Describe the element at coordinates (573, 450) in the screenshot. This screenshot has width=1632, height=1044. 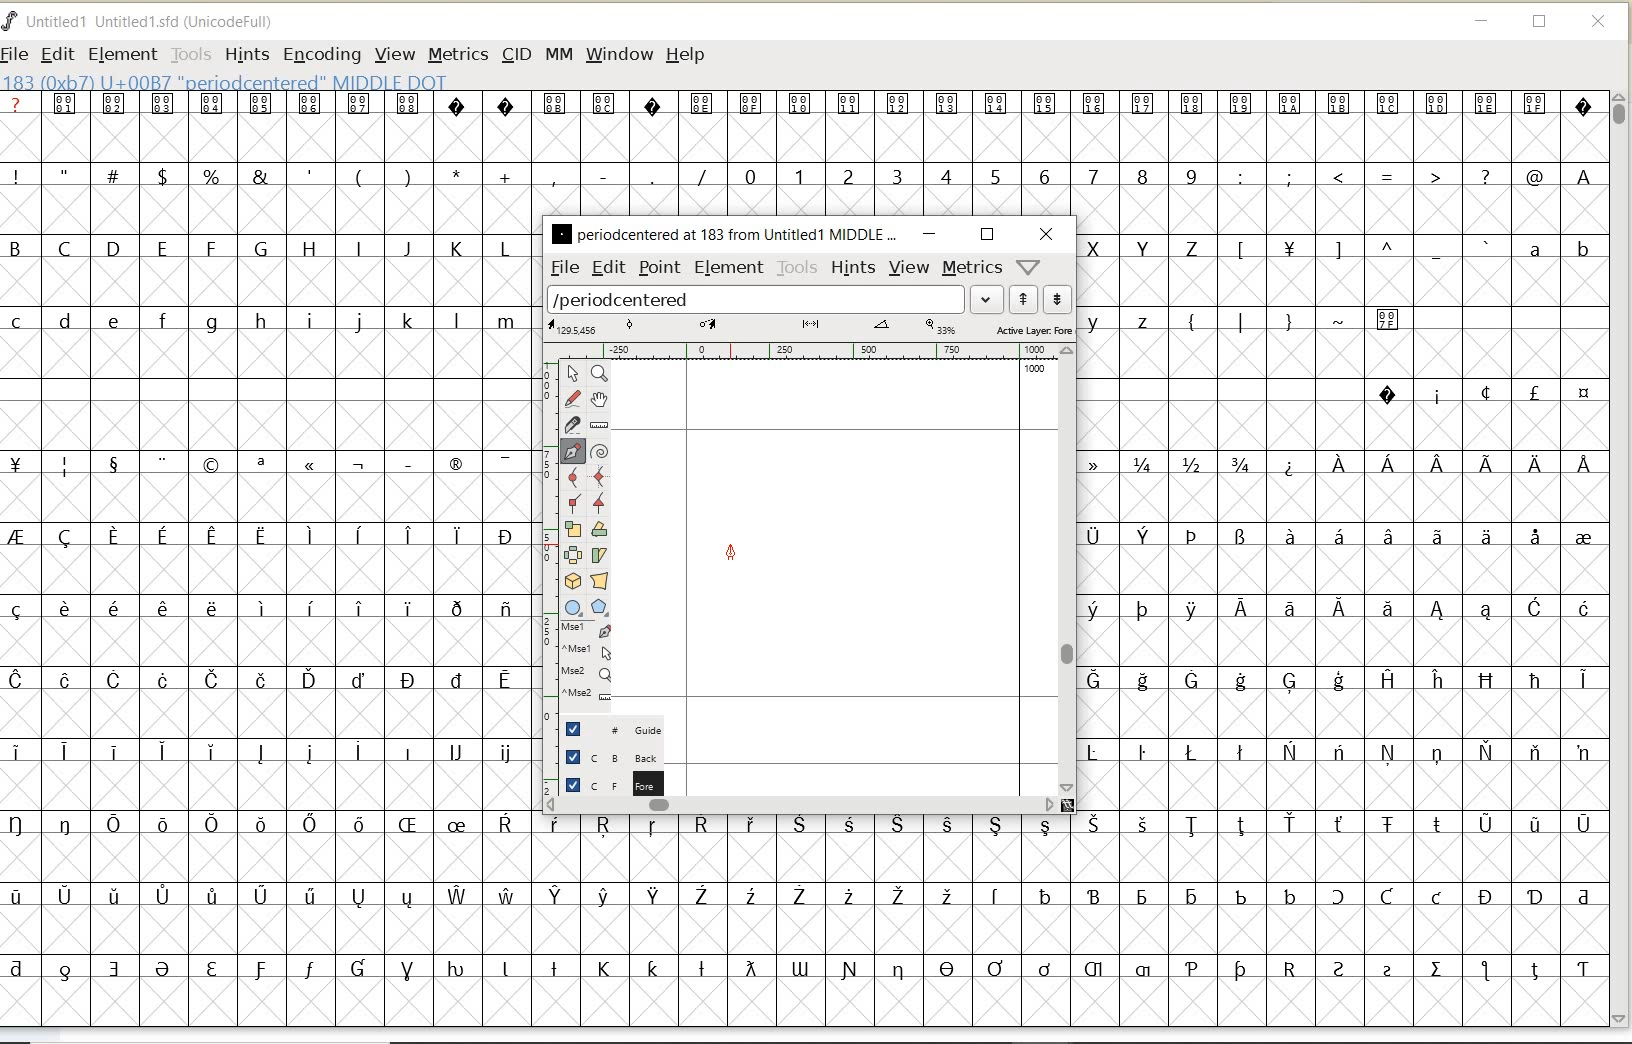
I see `add a point, then drag out its control points` at that location.